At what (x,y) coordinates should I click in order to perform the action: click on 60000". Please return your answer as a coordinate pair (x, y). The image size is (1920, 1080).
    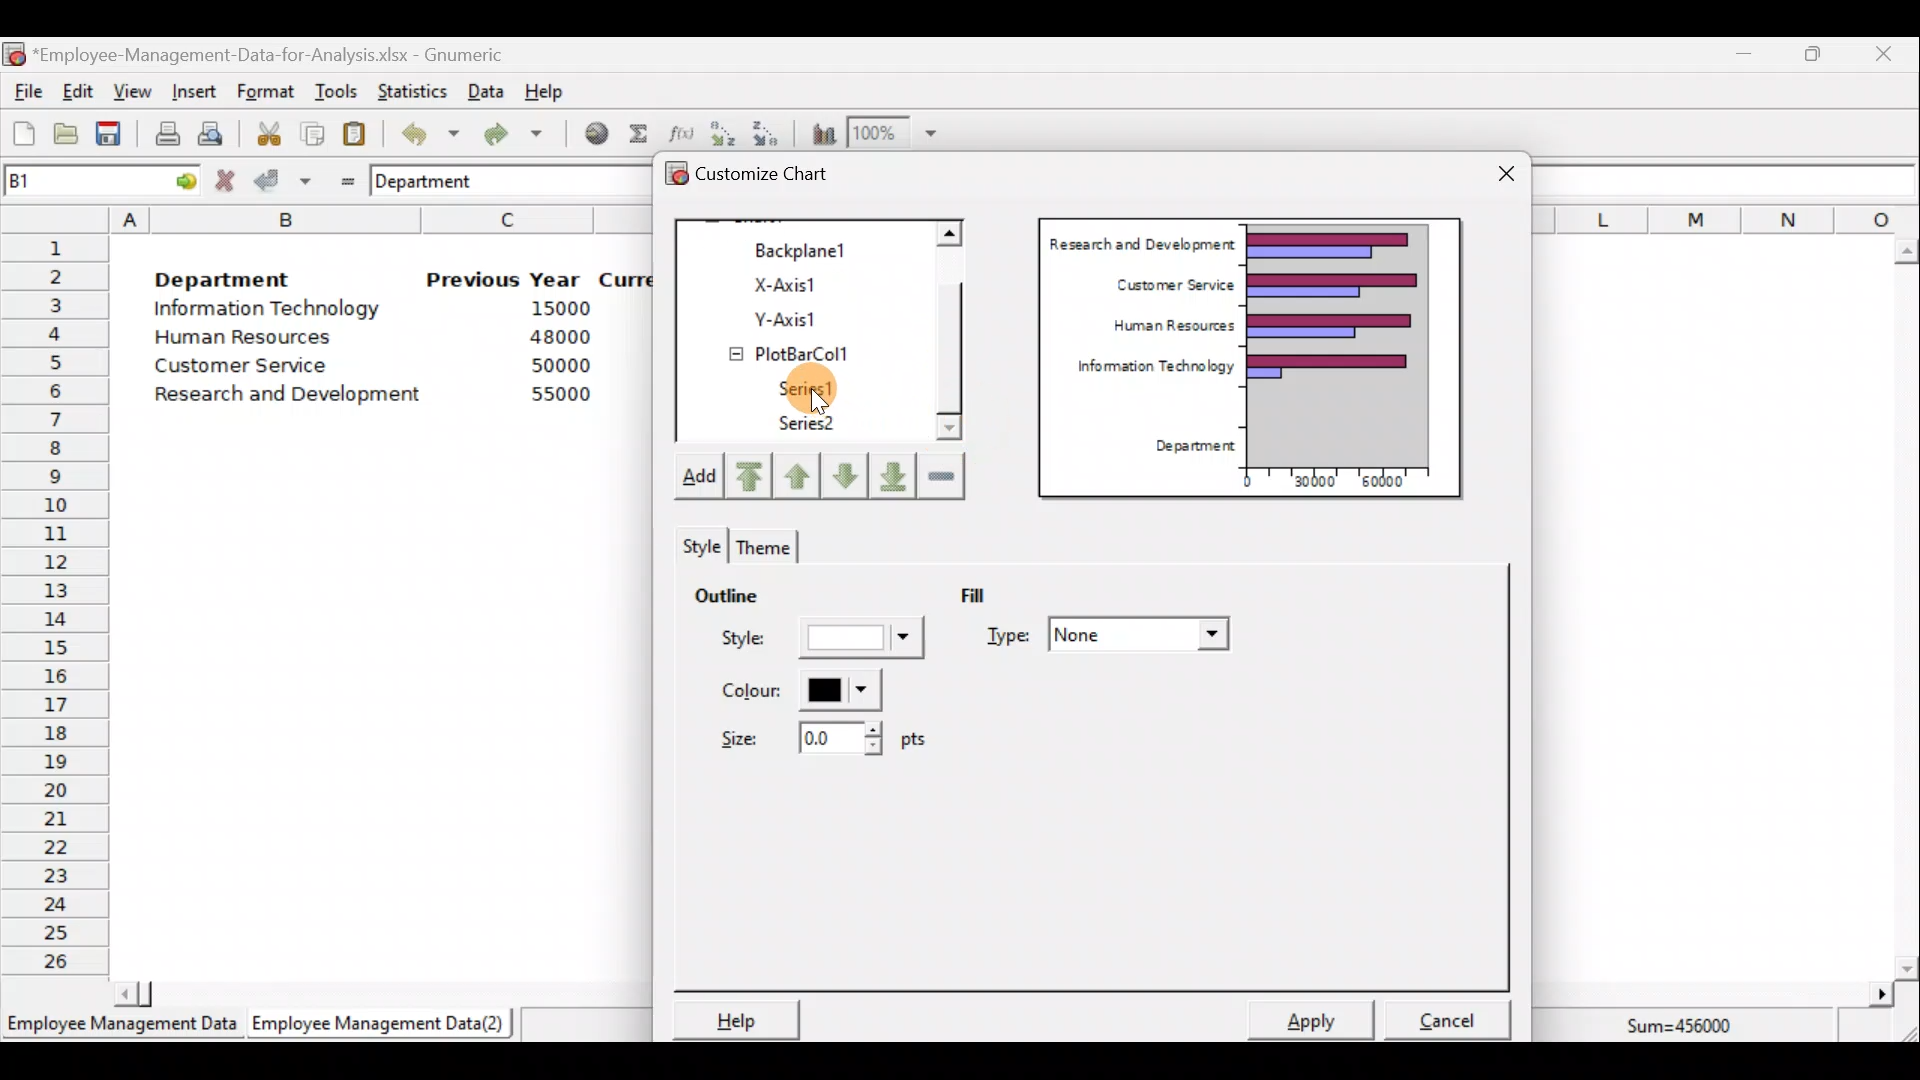
    Looking at the image, I should click on (1394, 484).